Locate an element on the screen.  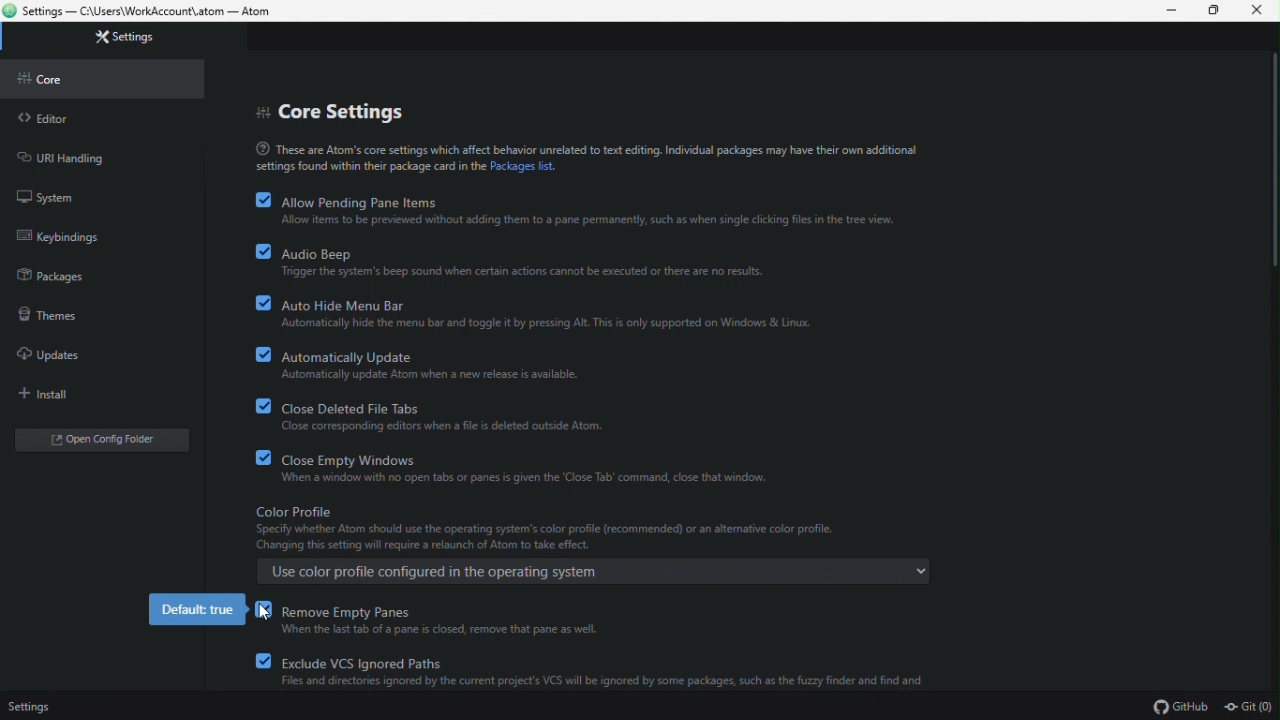
GitHub is located at coordinates (1180, 708).